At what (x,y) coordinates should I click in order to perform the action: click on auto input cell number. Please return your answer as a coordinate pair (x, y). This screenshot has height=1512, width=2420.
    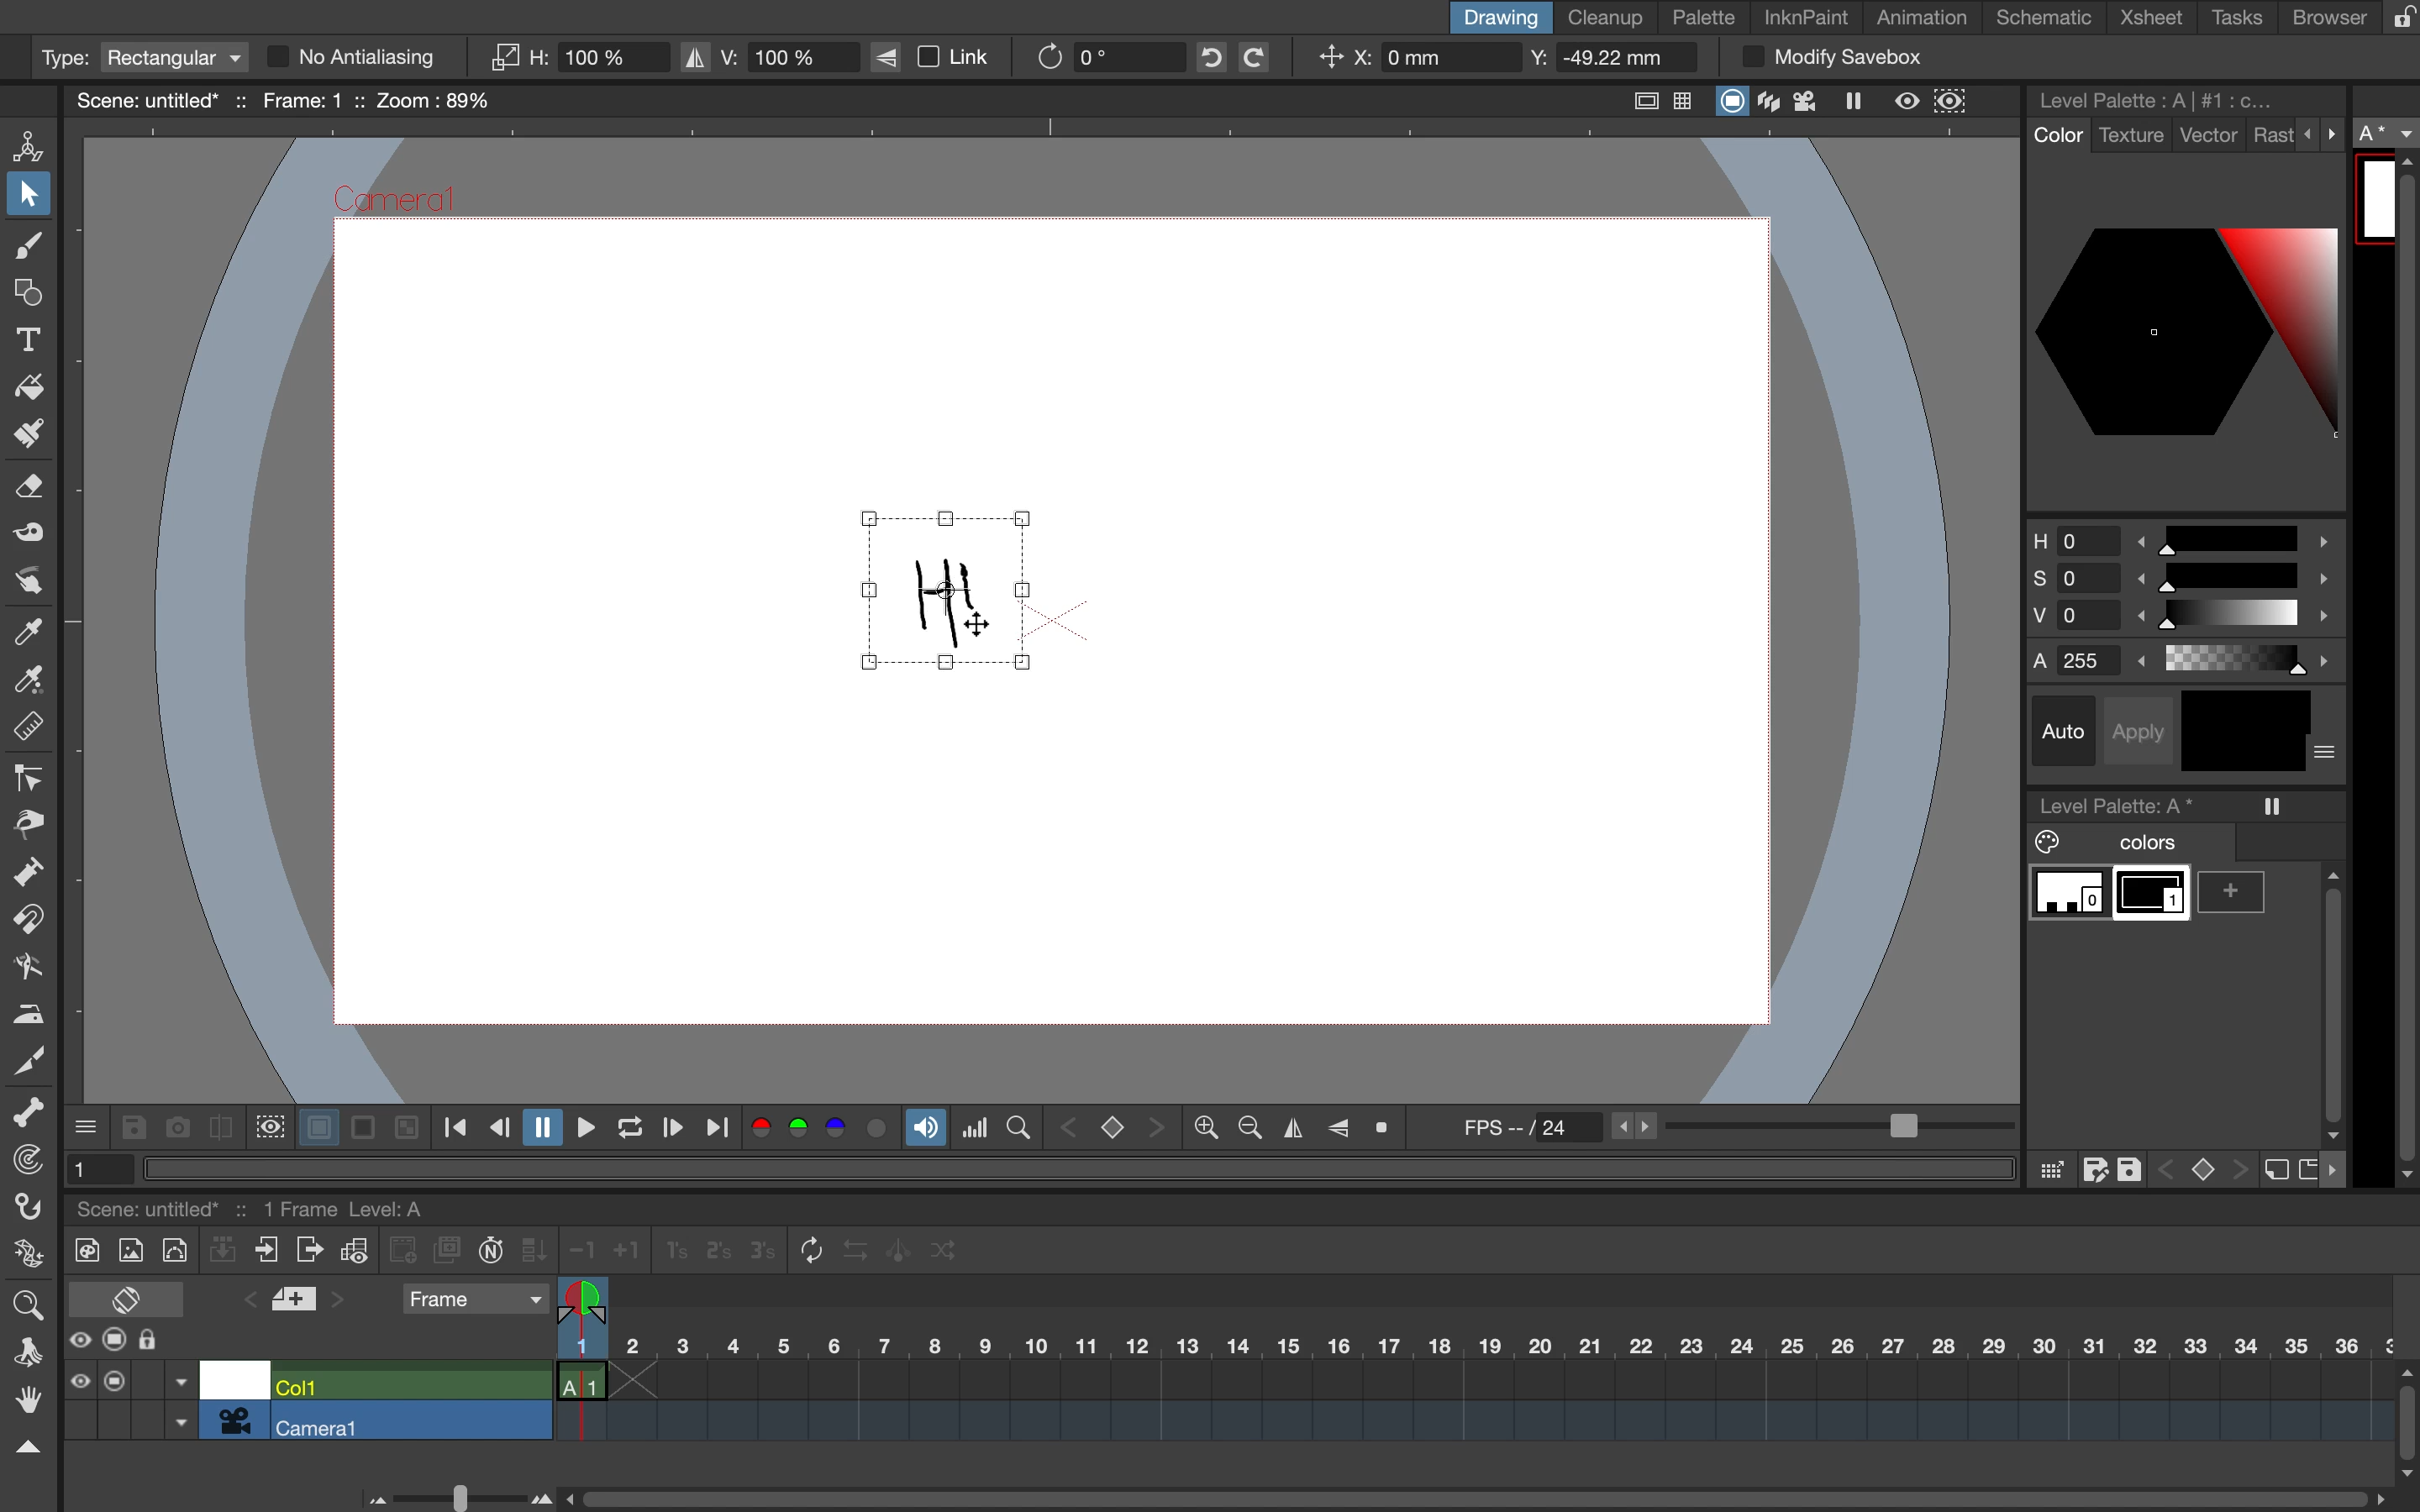
    Looking at the image, I should click on (491, 1254).